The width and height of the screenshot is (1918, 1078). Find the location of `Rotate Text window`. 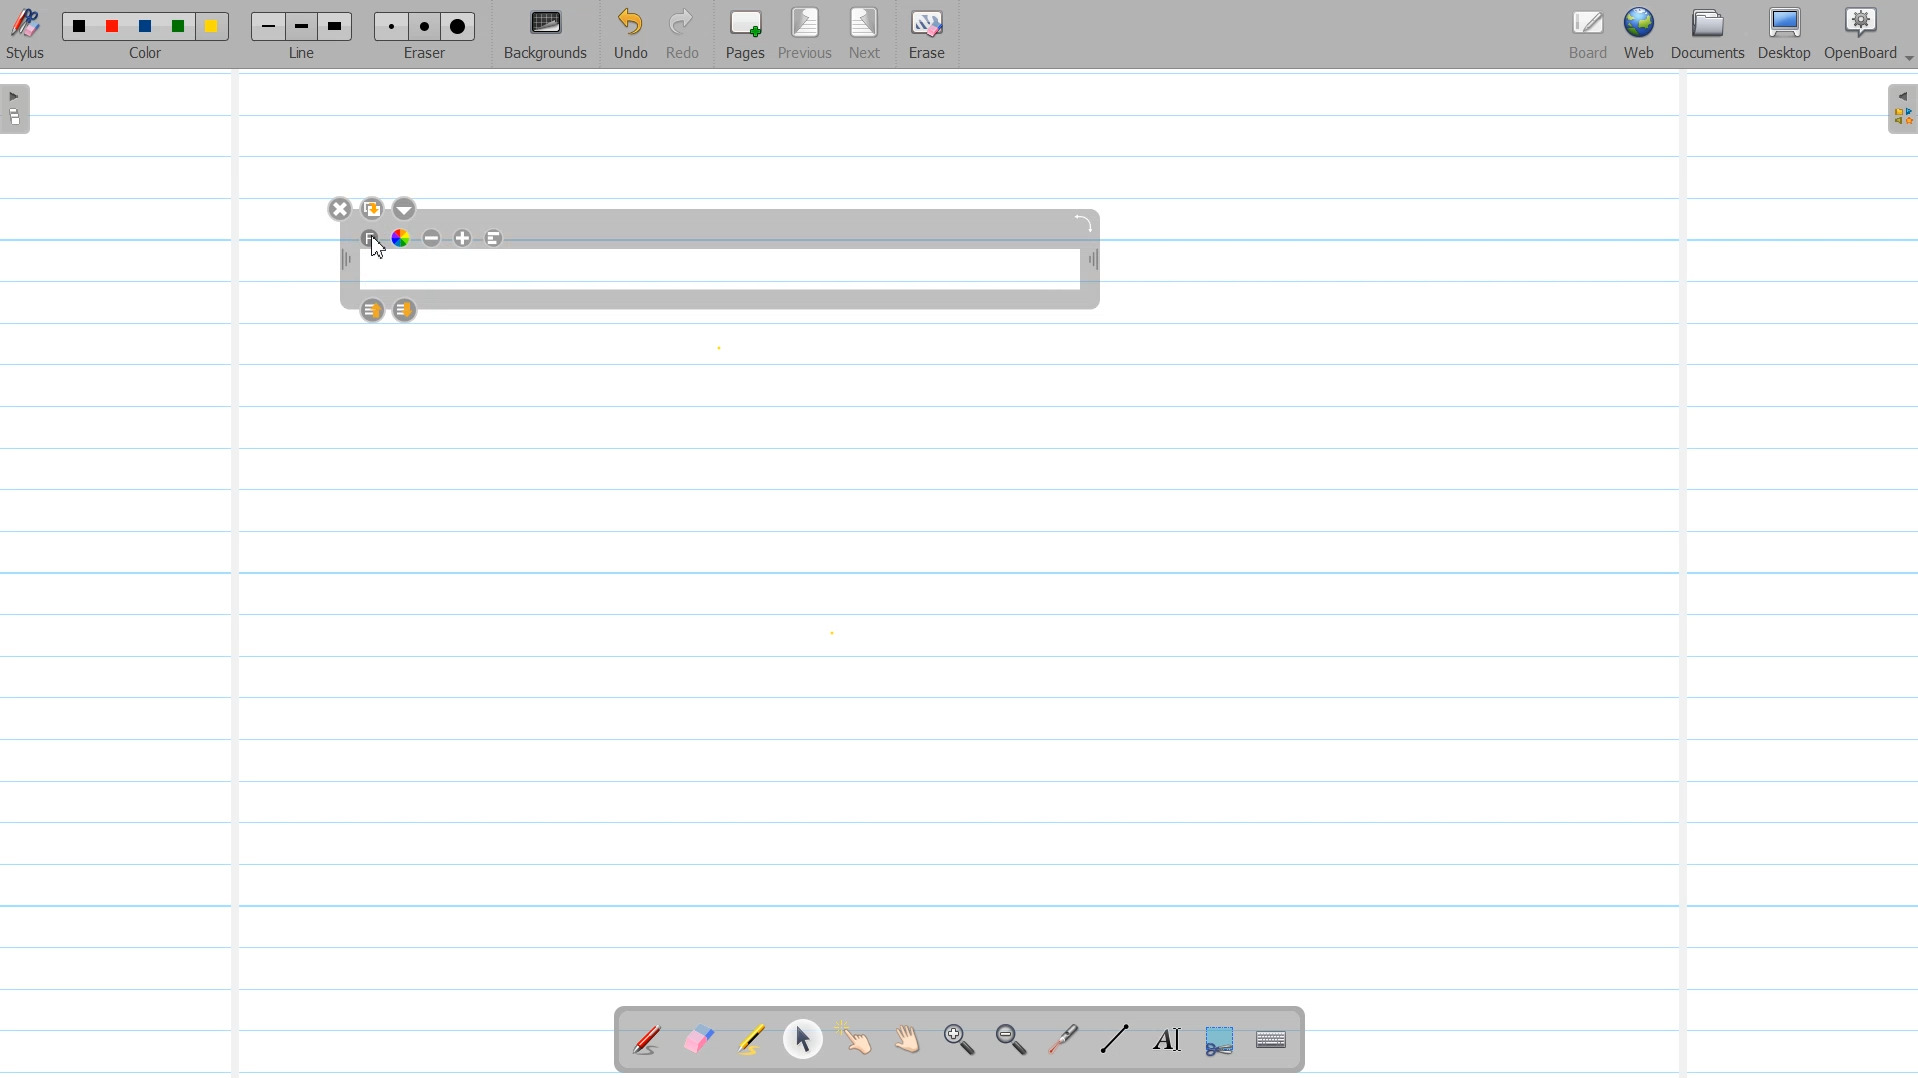

Rotate Text window is located at coordinates (1085, 221).